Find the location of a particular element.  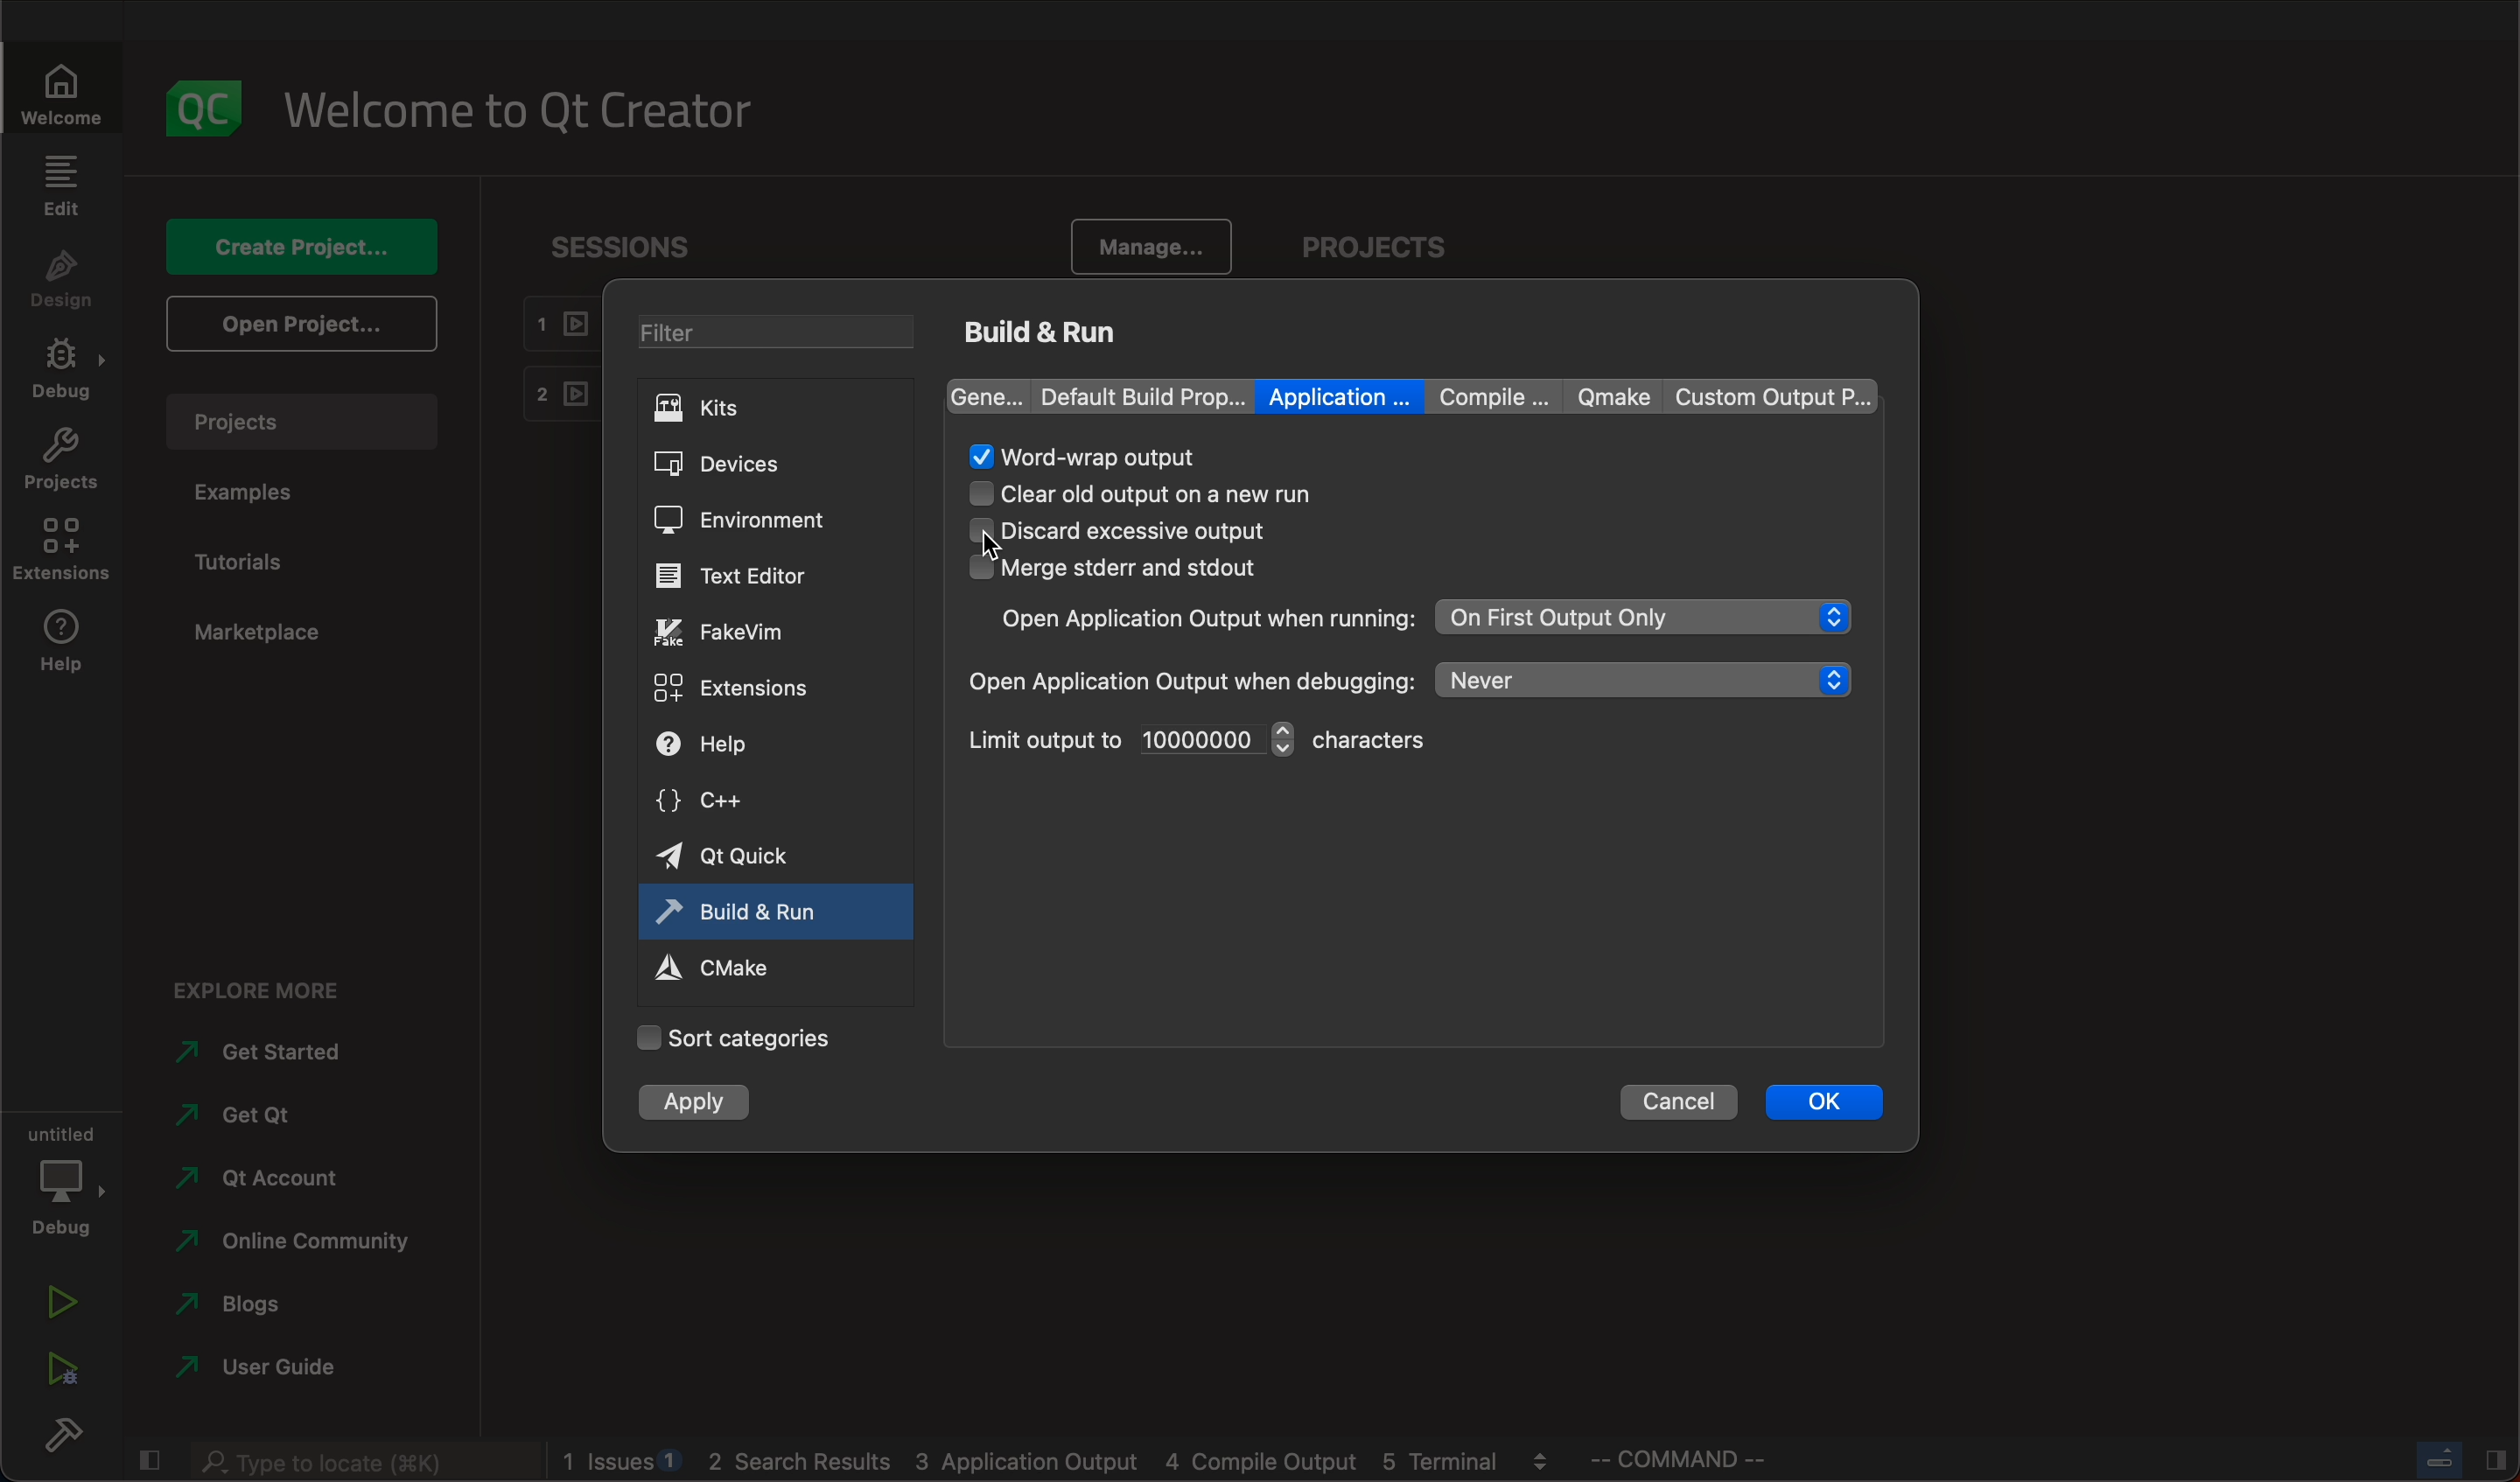

quick is located at coordinates (750, 855).